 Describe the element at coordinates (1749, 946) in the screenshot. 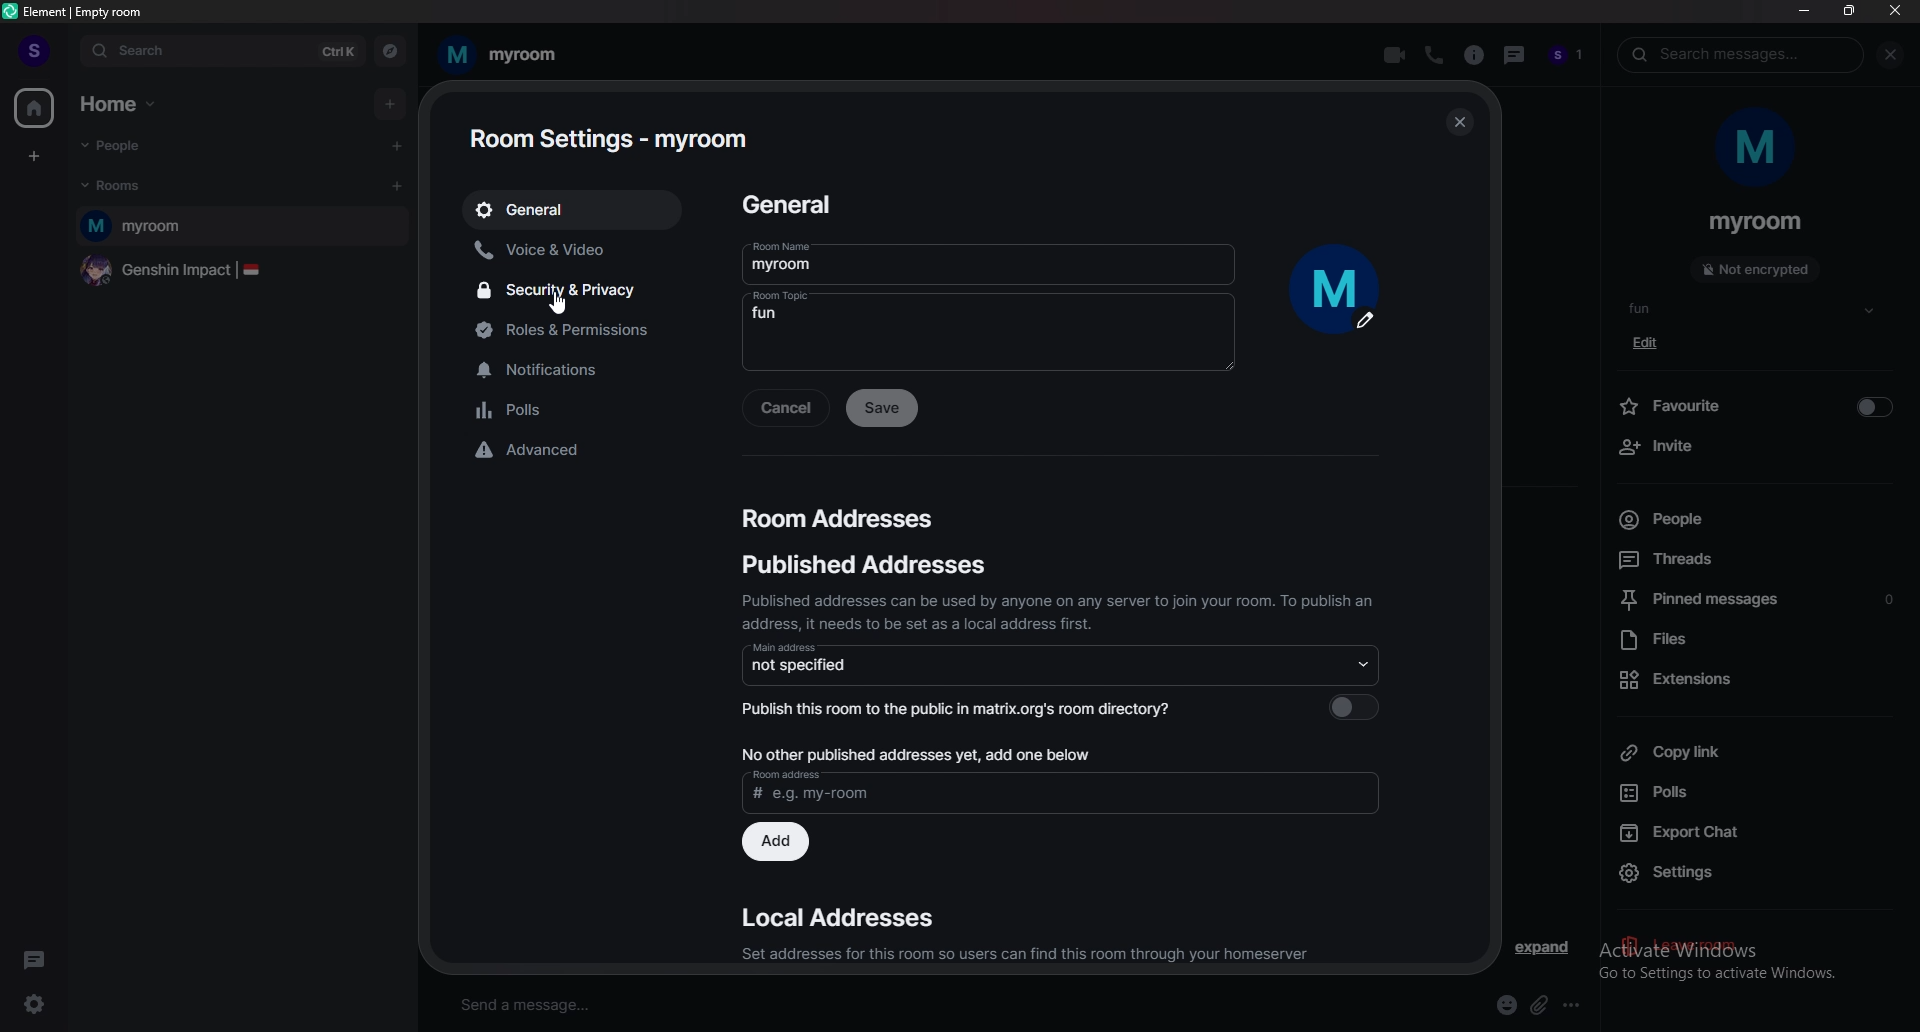

I see `activate windows` at that location.